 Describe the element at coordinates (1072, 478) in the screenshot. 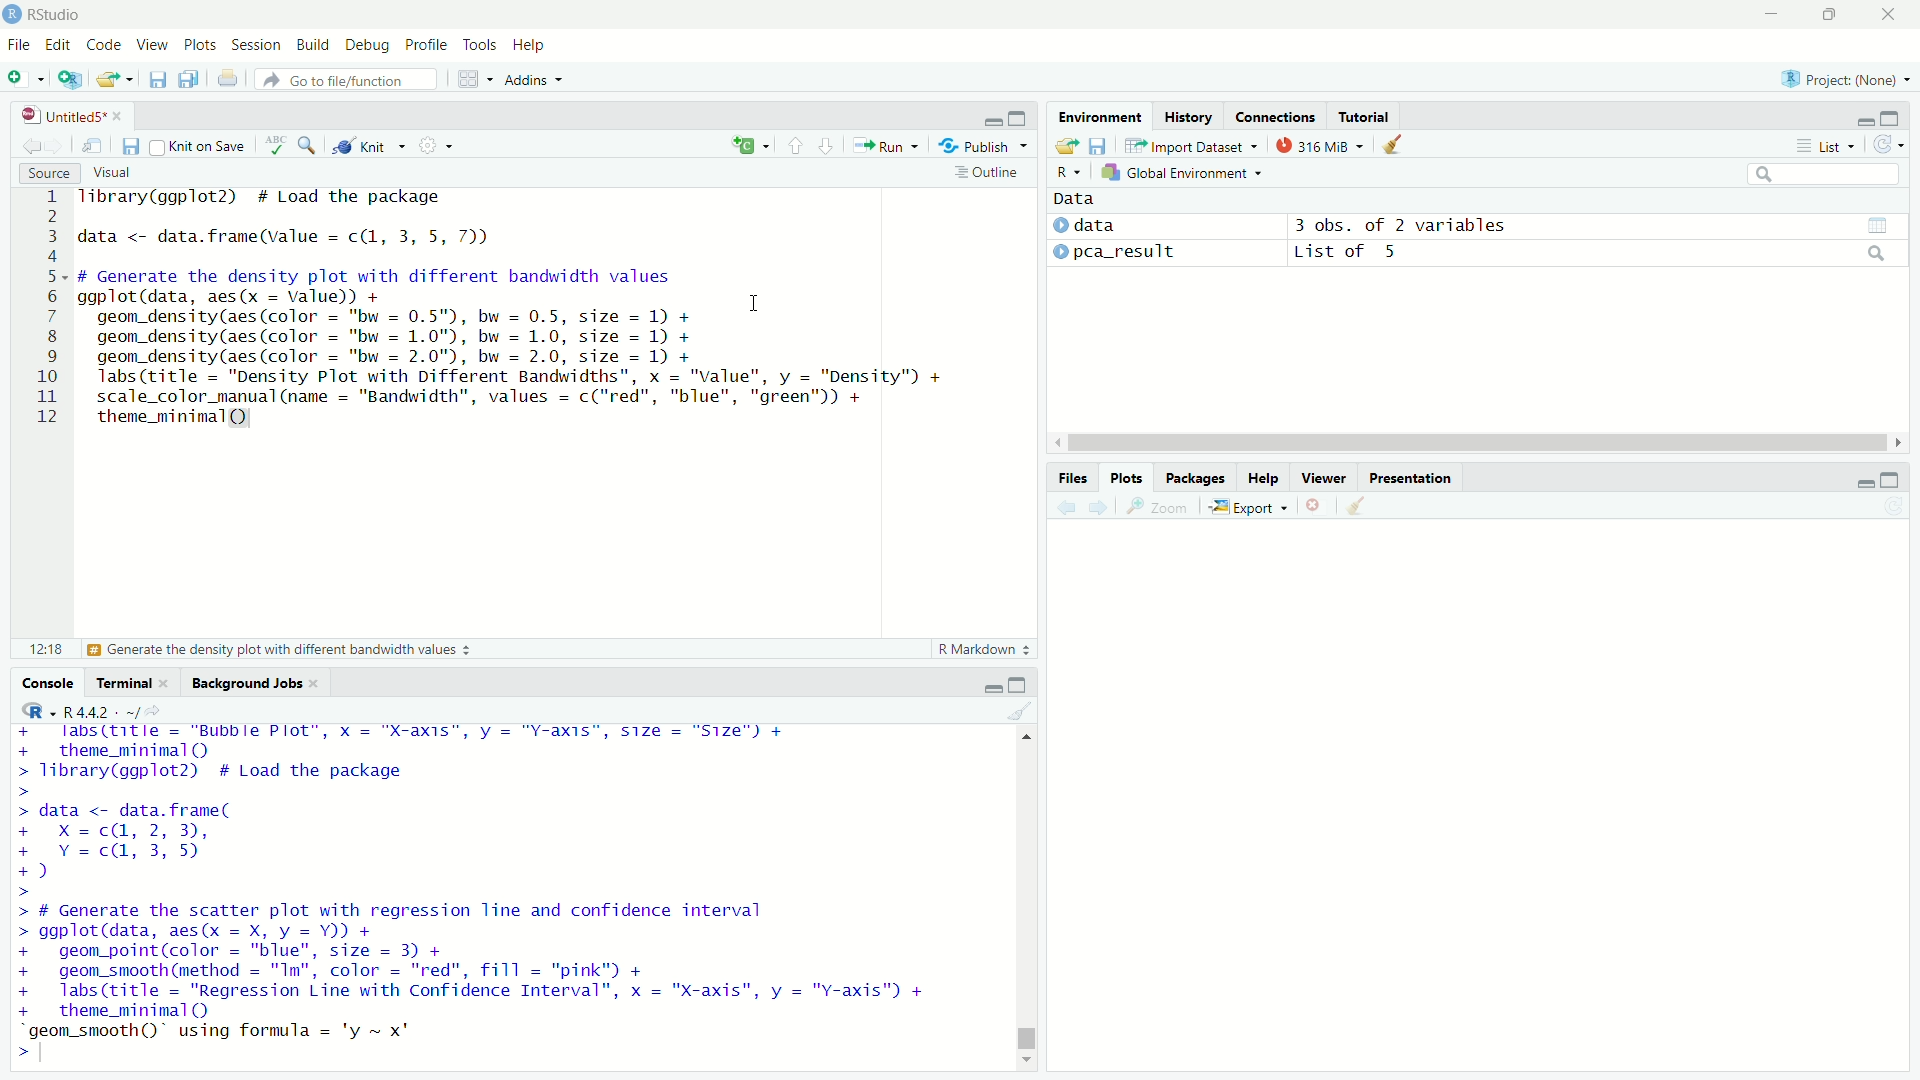

I see `Files` at that location.